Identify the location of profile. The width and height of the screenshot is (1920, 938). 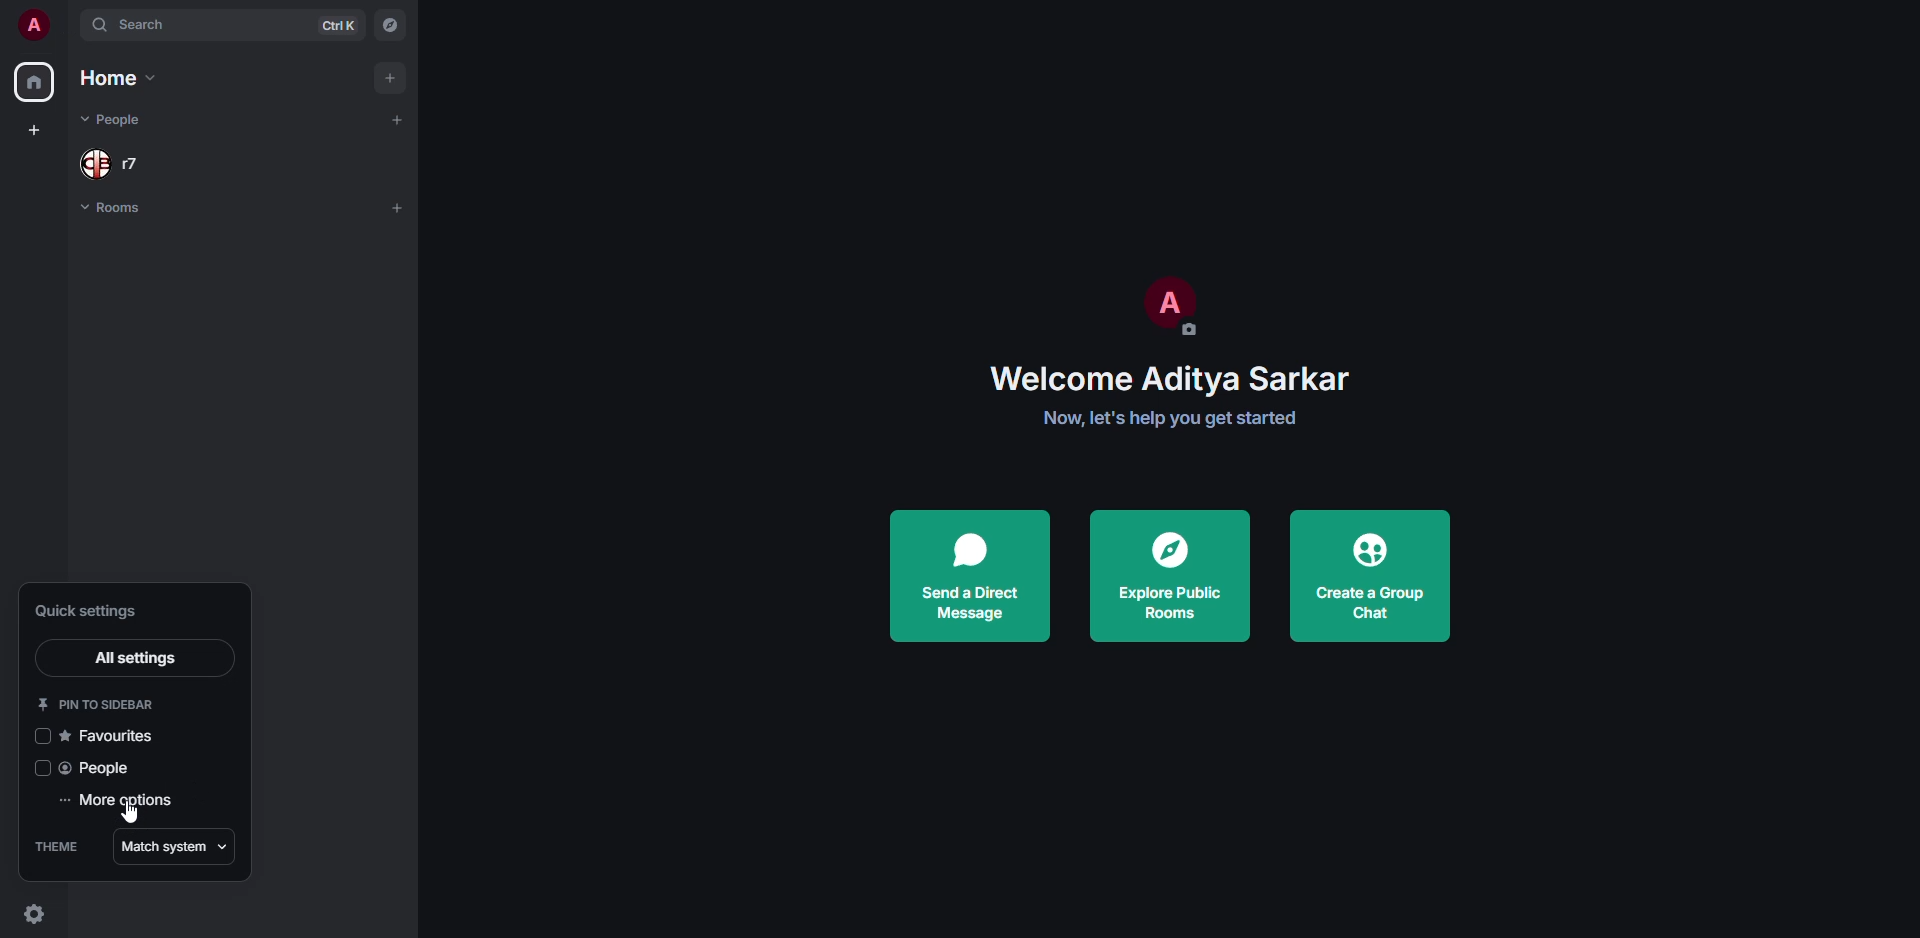
(32, 24).